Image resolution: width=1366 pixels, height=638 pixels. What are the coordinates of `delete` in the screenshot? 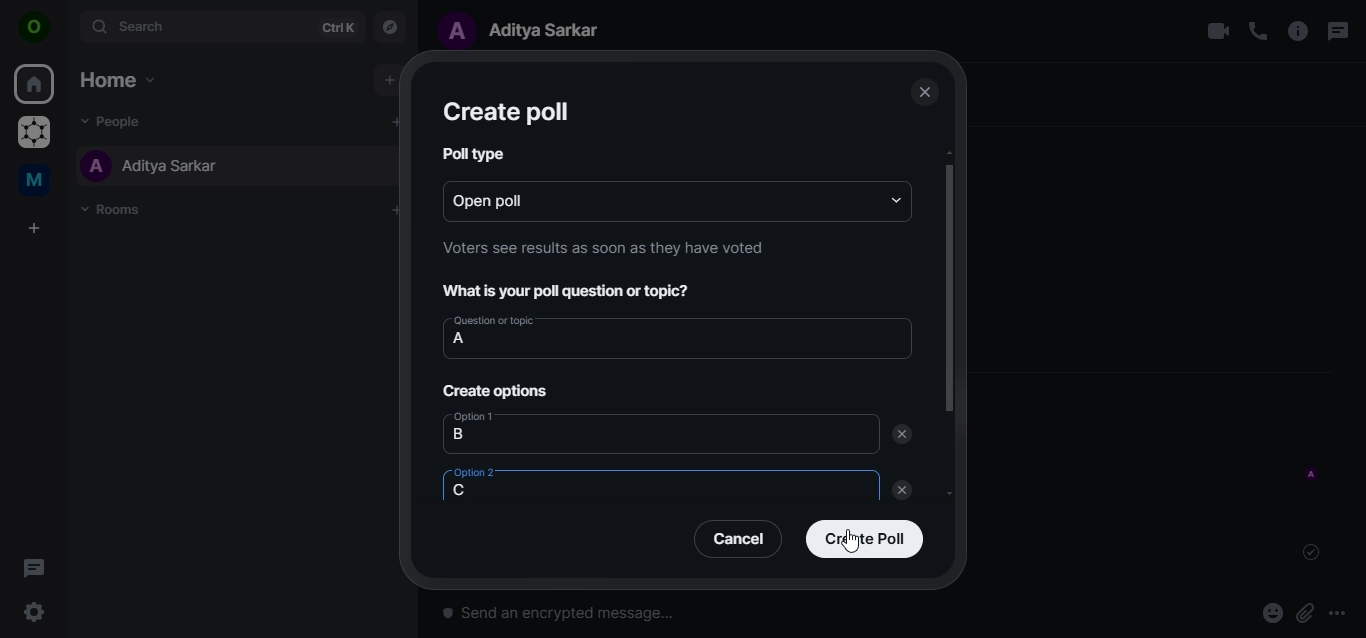 It's located at (903, 432).